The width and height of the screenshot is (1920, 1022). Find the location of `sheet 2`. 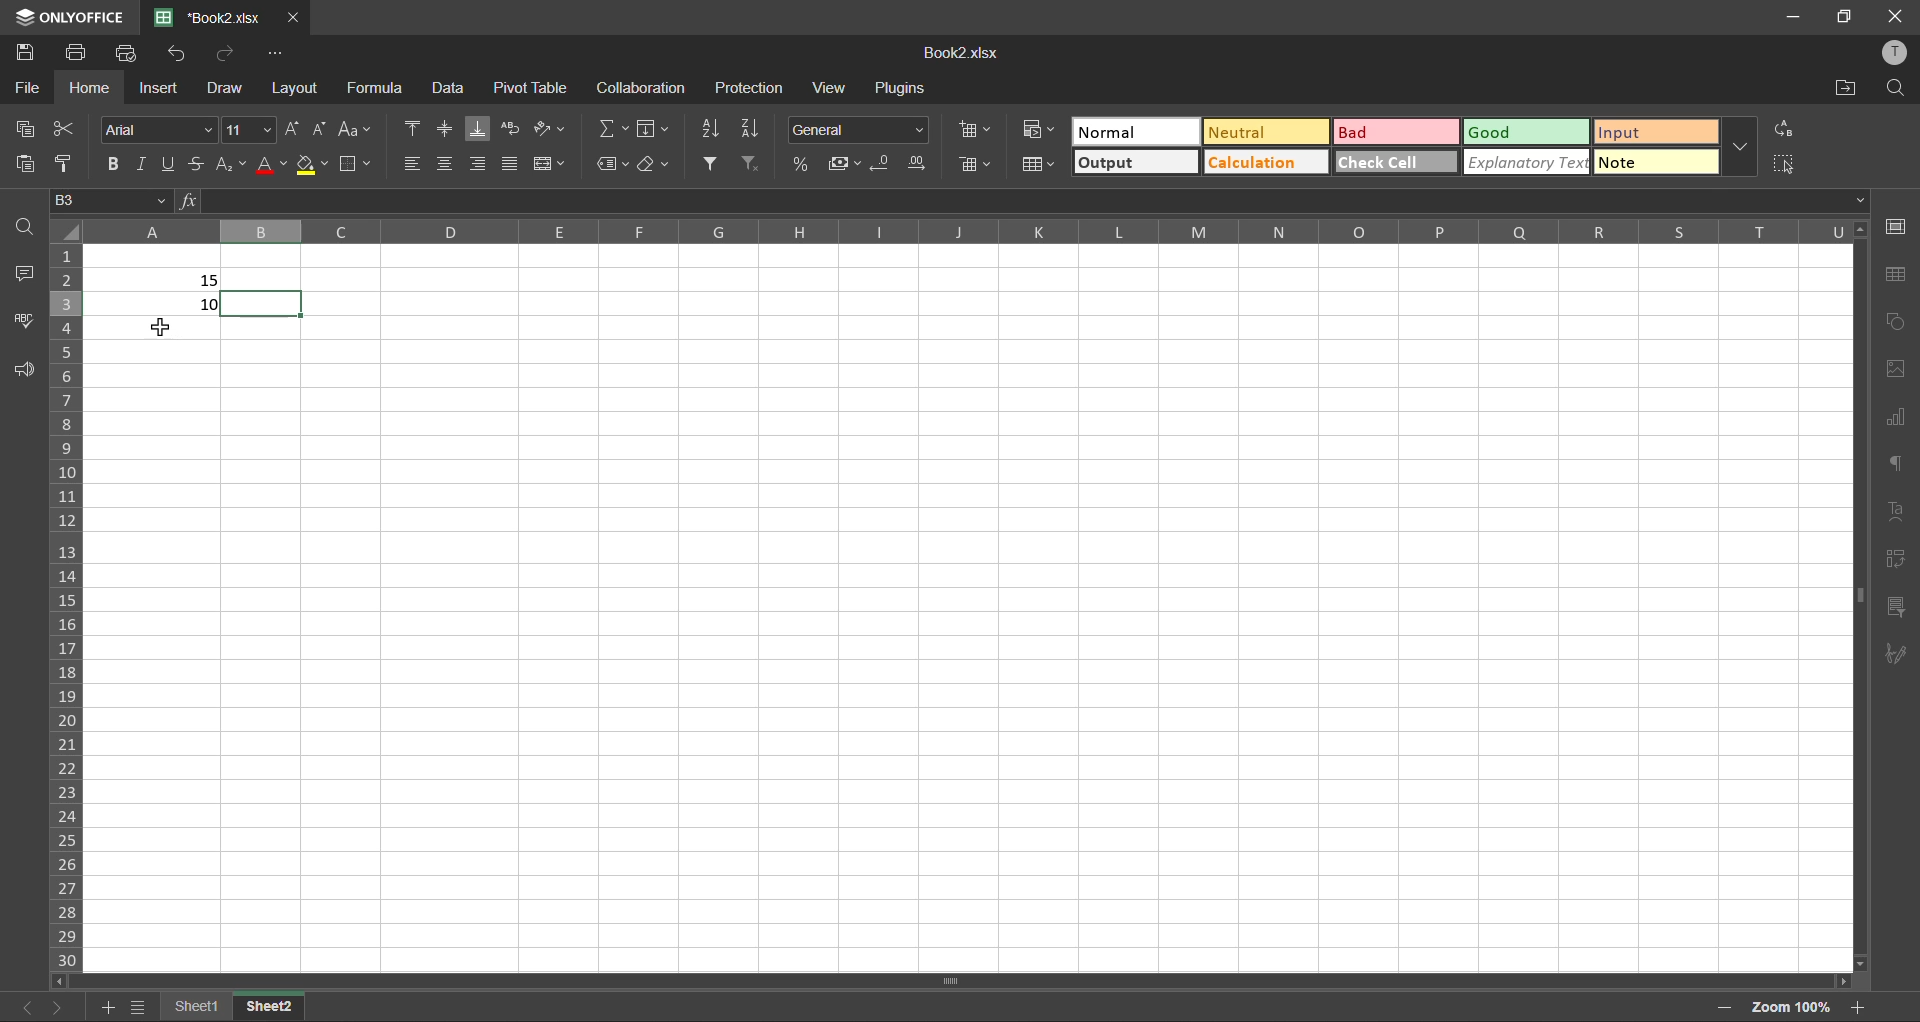

sheet 2 is located at coordinates (273, 1005).